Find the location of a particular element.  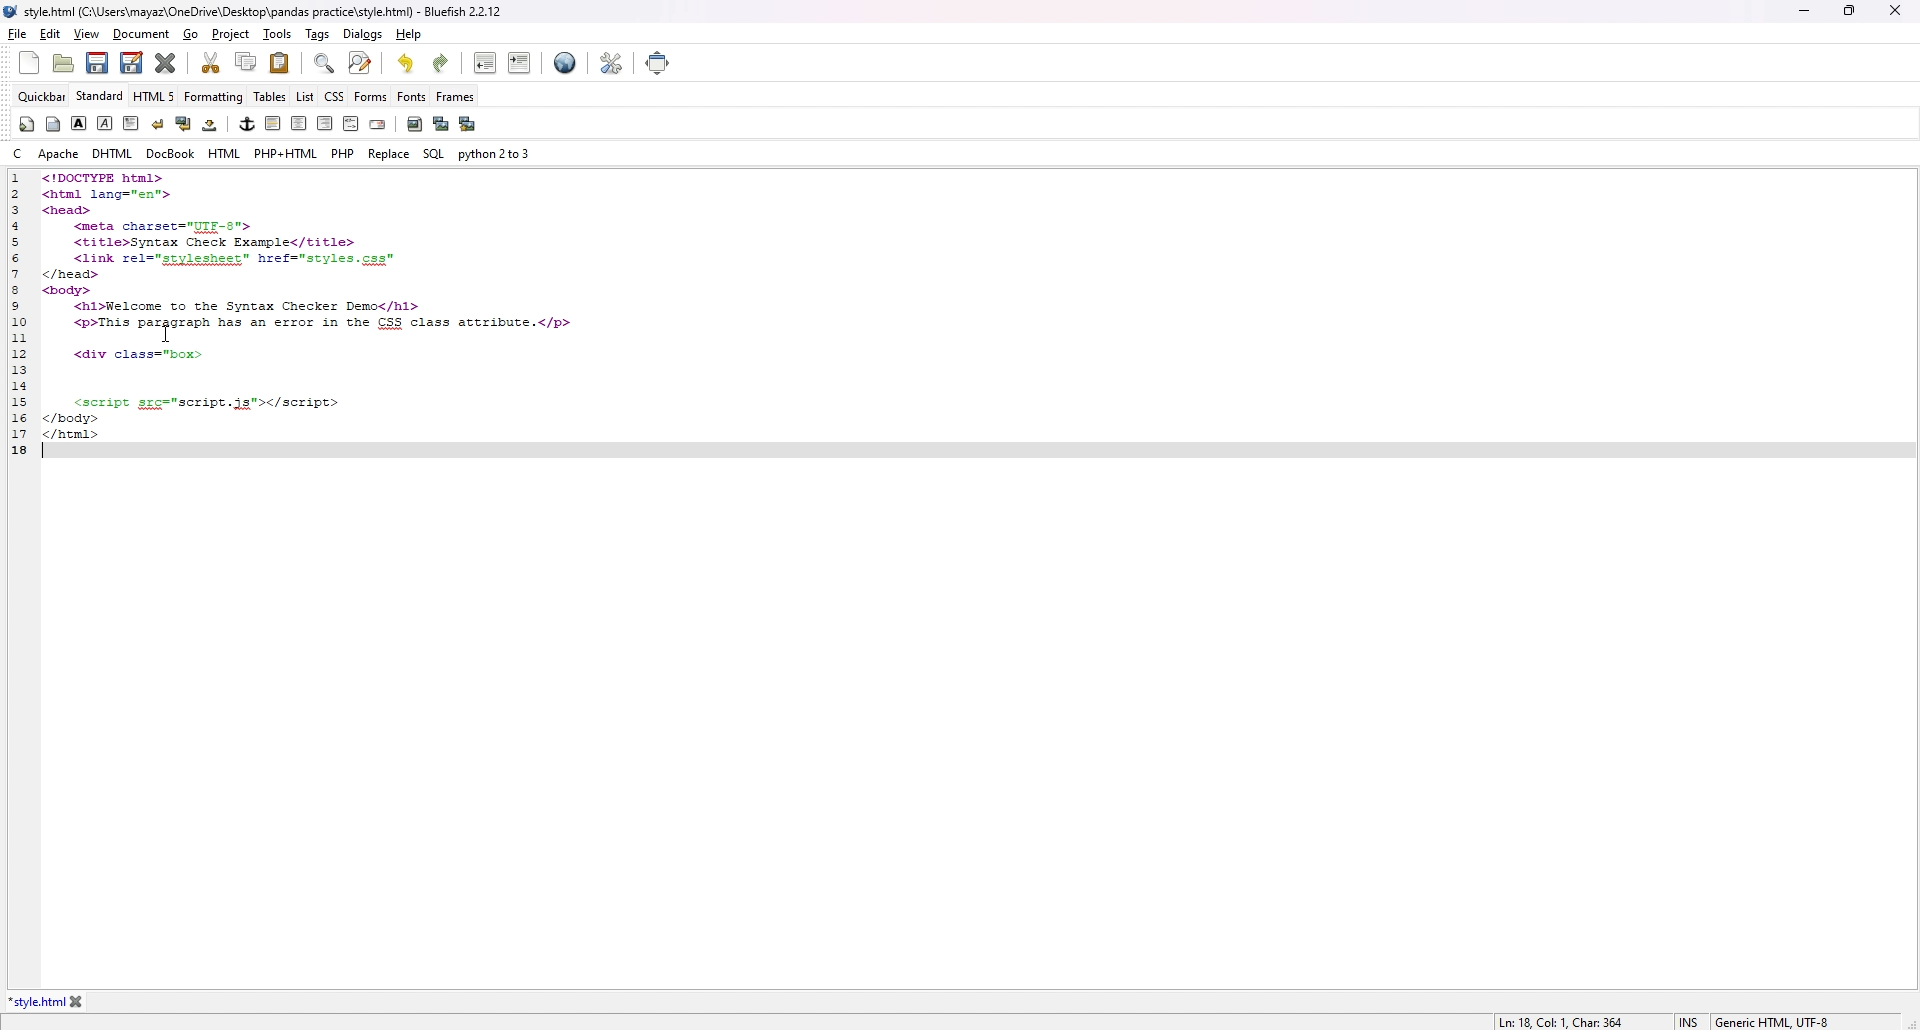

html comment is located at coordinates (351, 122).